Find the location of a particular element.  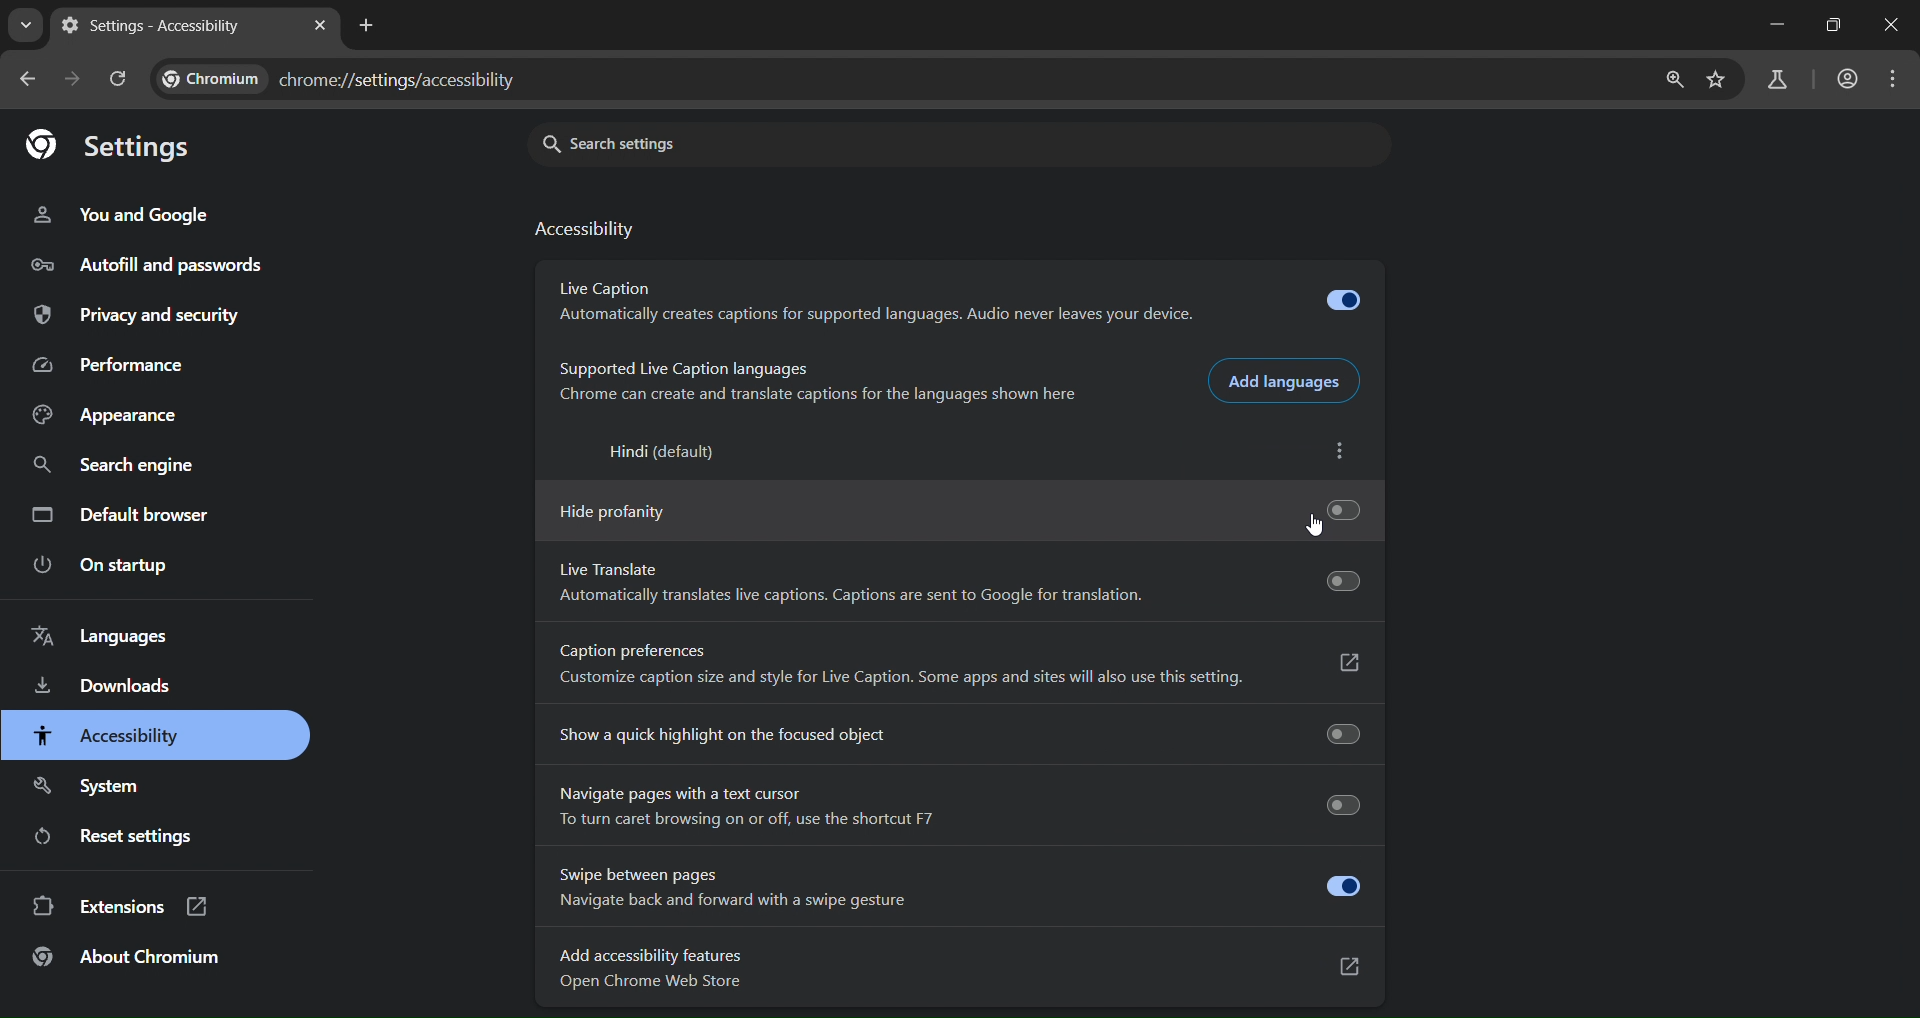

show a quick highlight on the focused object is located at coordinates (958, 733).